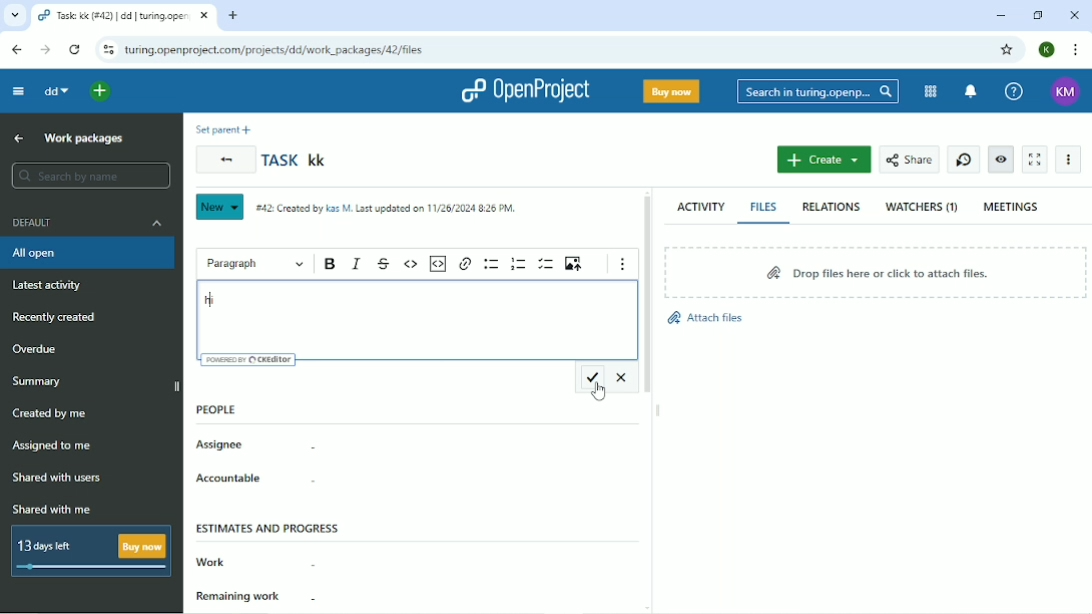  I want to click on Start new timer, so click(964, 159).